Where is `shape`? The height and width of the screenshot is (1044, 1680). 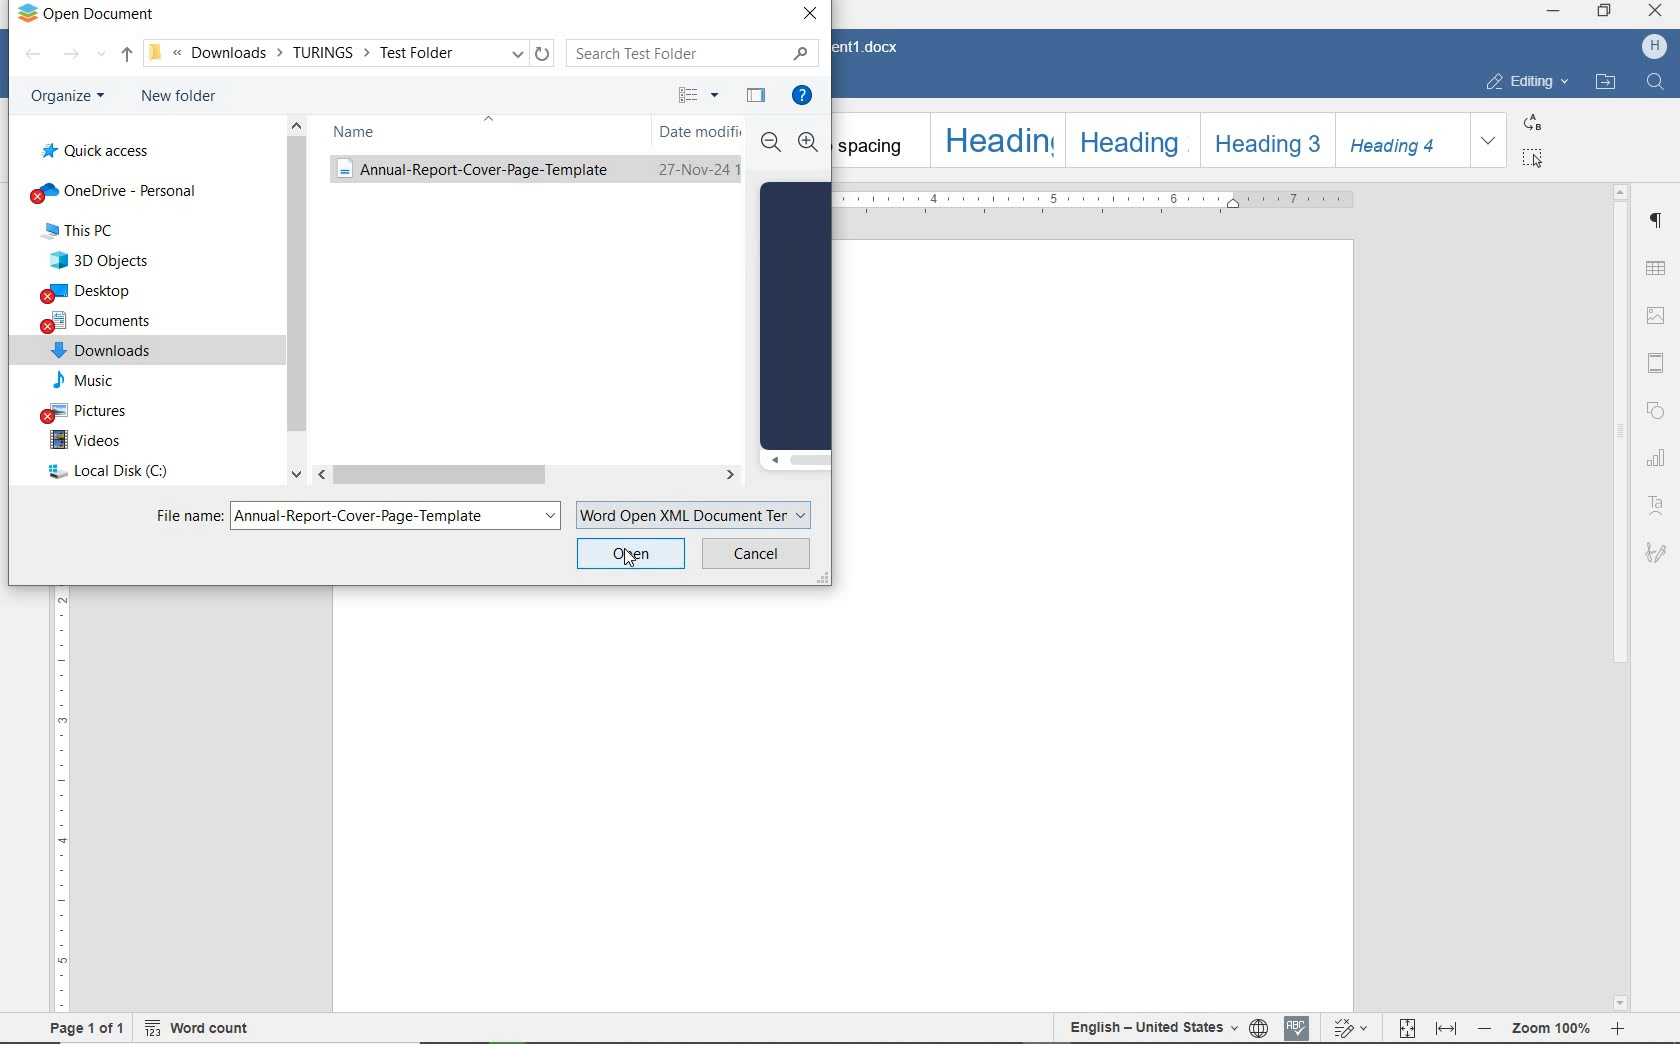 shape is located at coordinates (1657, 411).